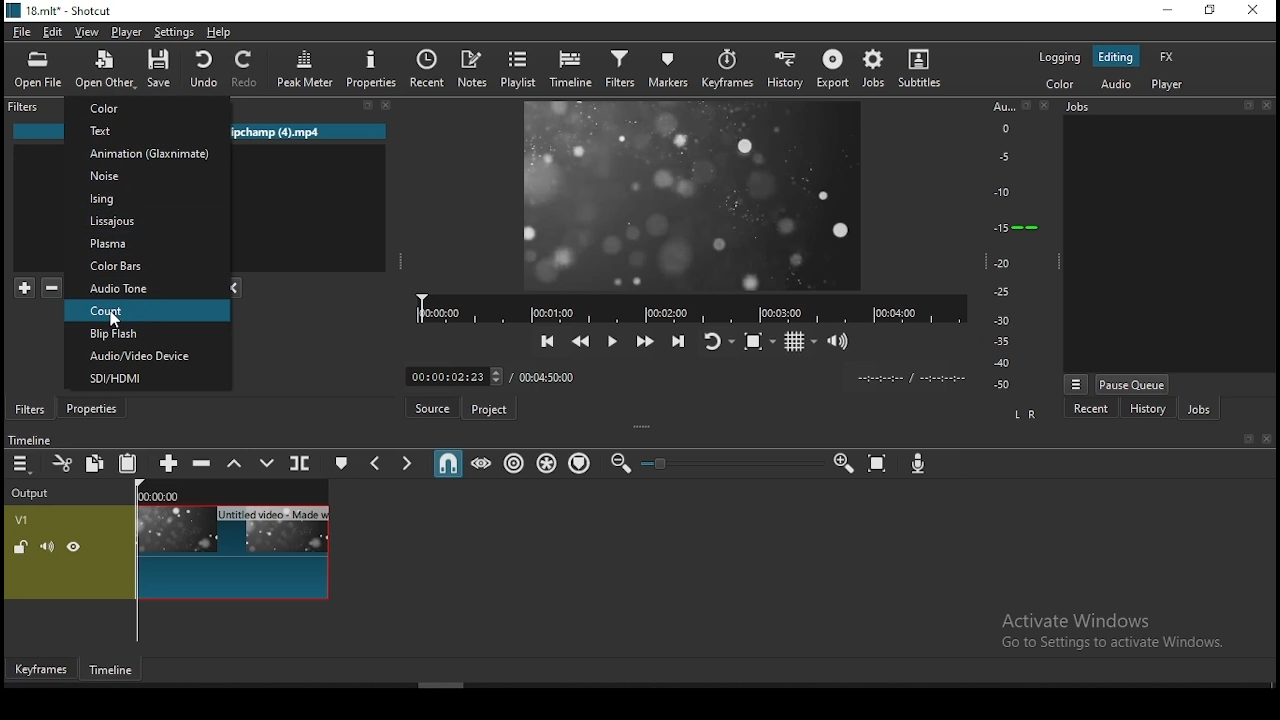 The width and height of the screenshot is (1280, 720). What do you see at coordinates (581, 341) in the screenshot?
I see `play quickly backward` at bounding box center [581, 341].